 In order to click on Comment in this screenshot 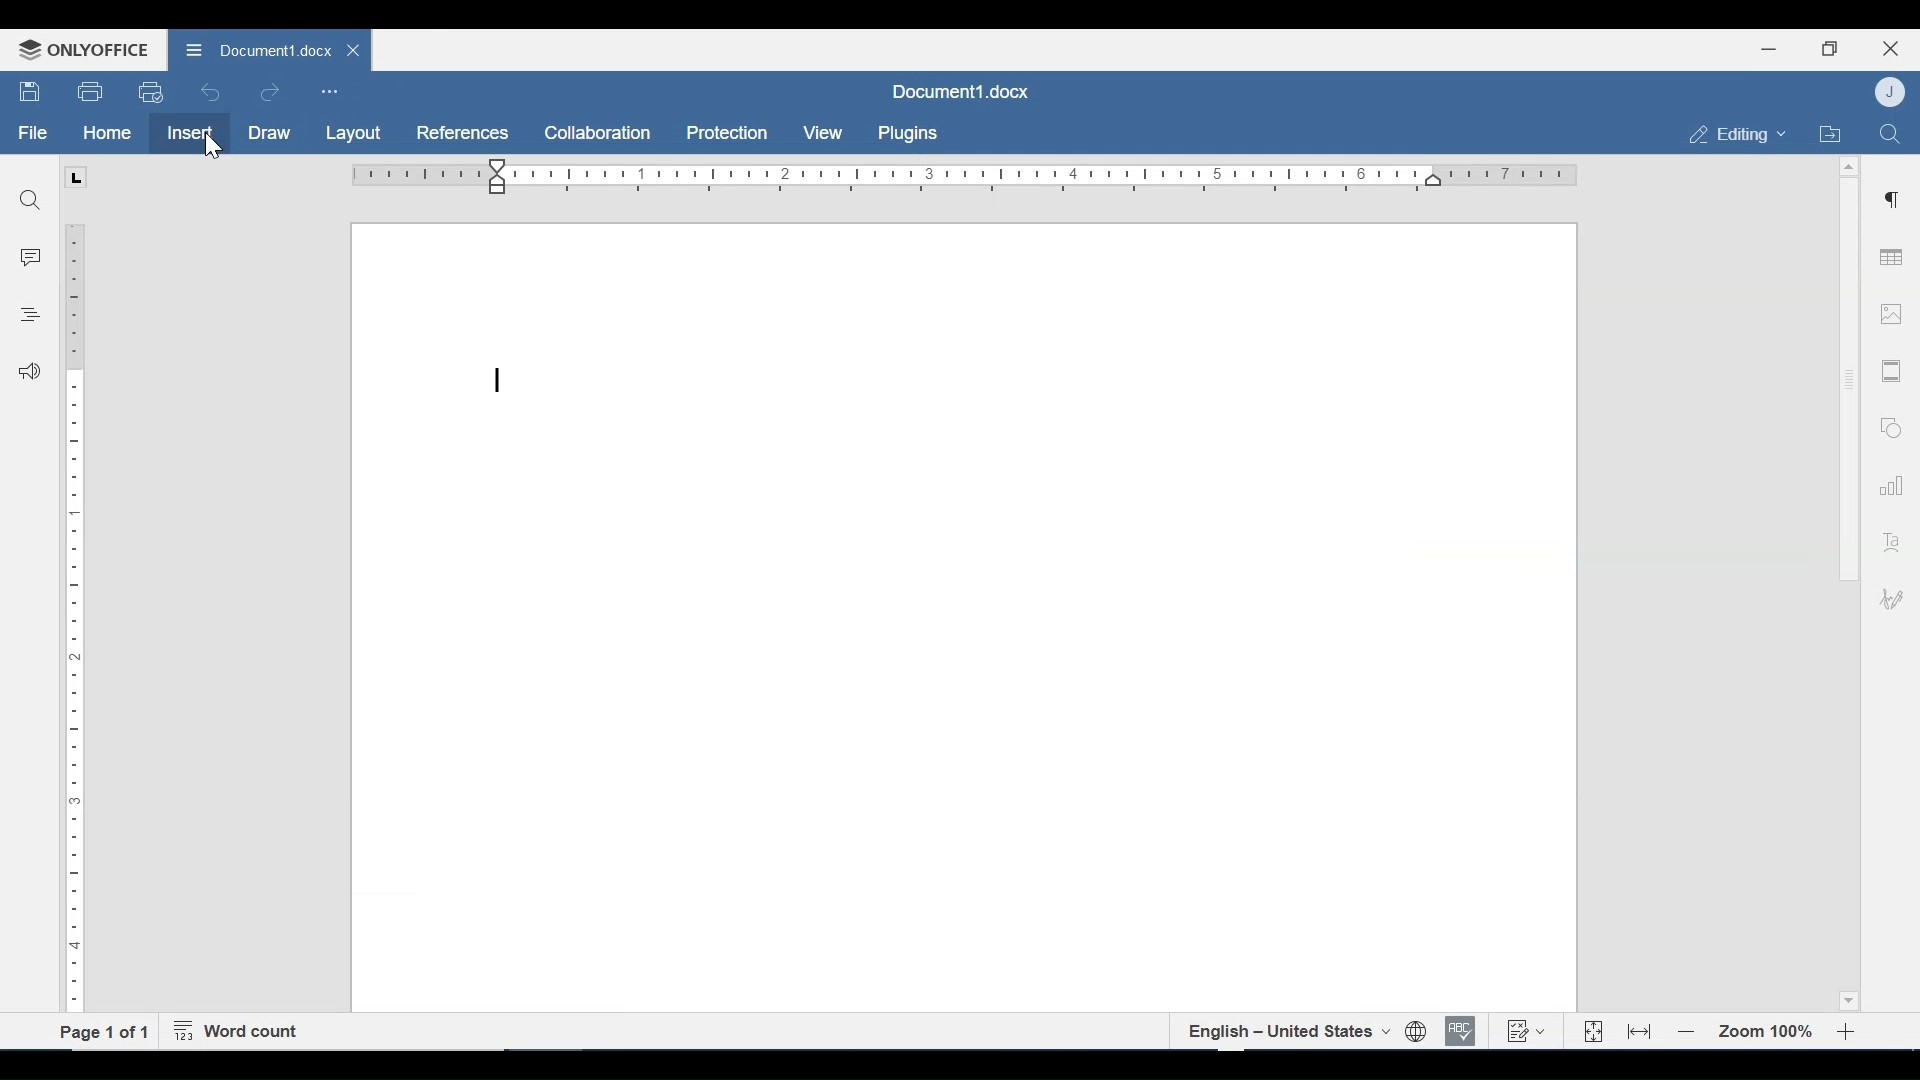, I will do `click(32, 258)`.